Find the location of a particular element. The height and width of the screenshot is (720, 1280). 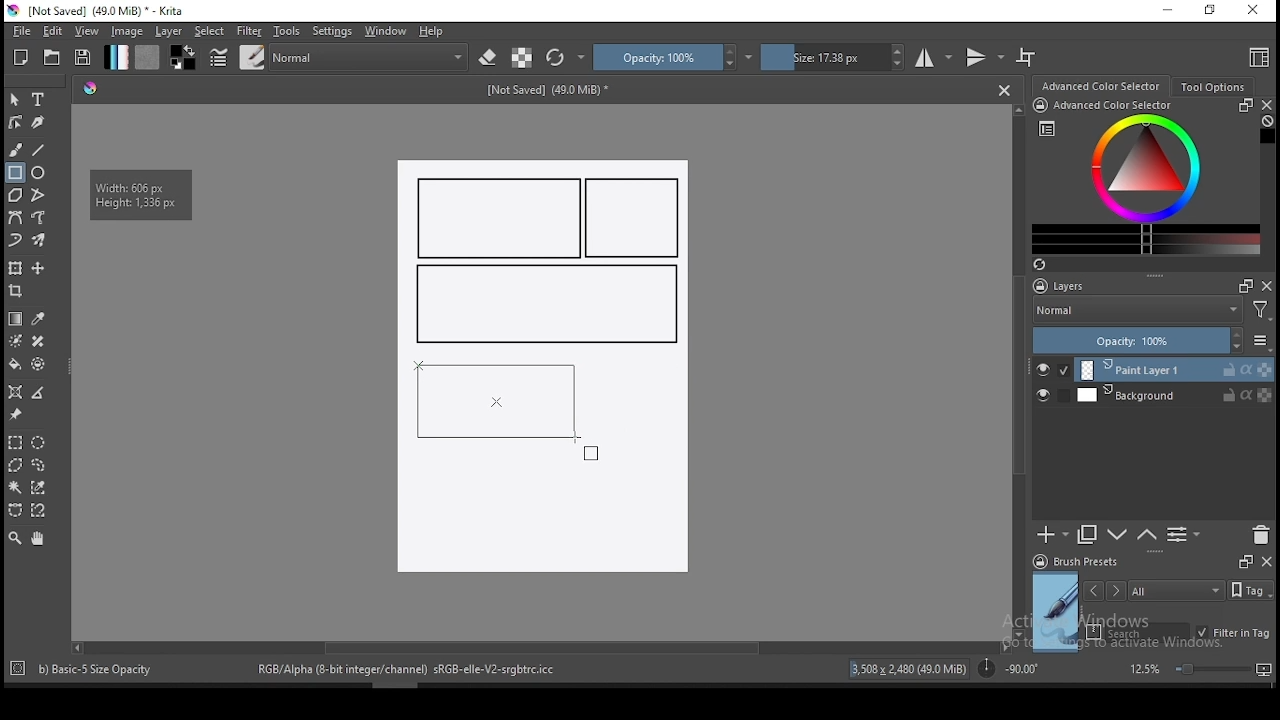

brush tool is located at coordinates (17, 149).